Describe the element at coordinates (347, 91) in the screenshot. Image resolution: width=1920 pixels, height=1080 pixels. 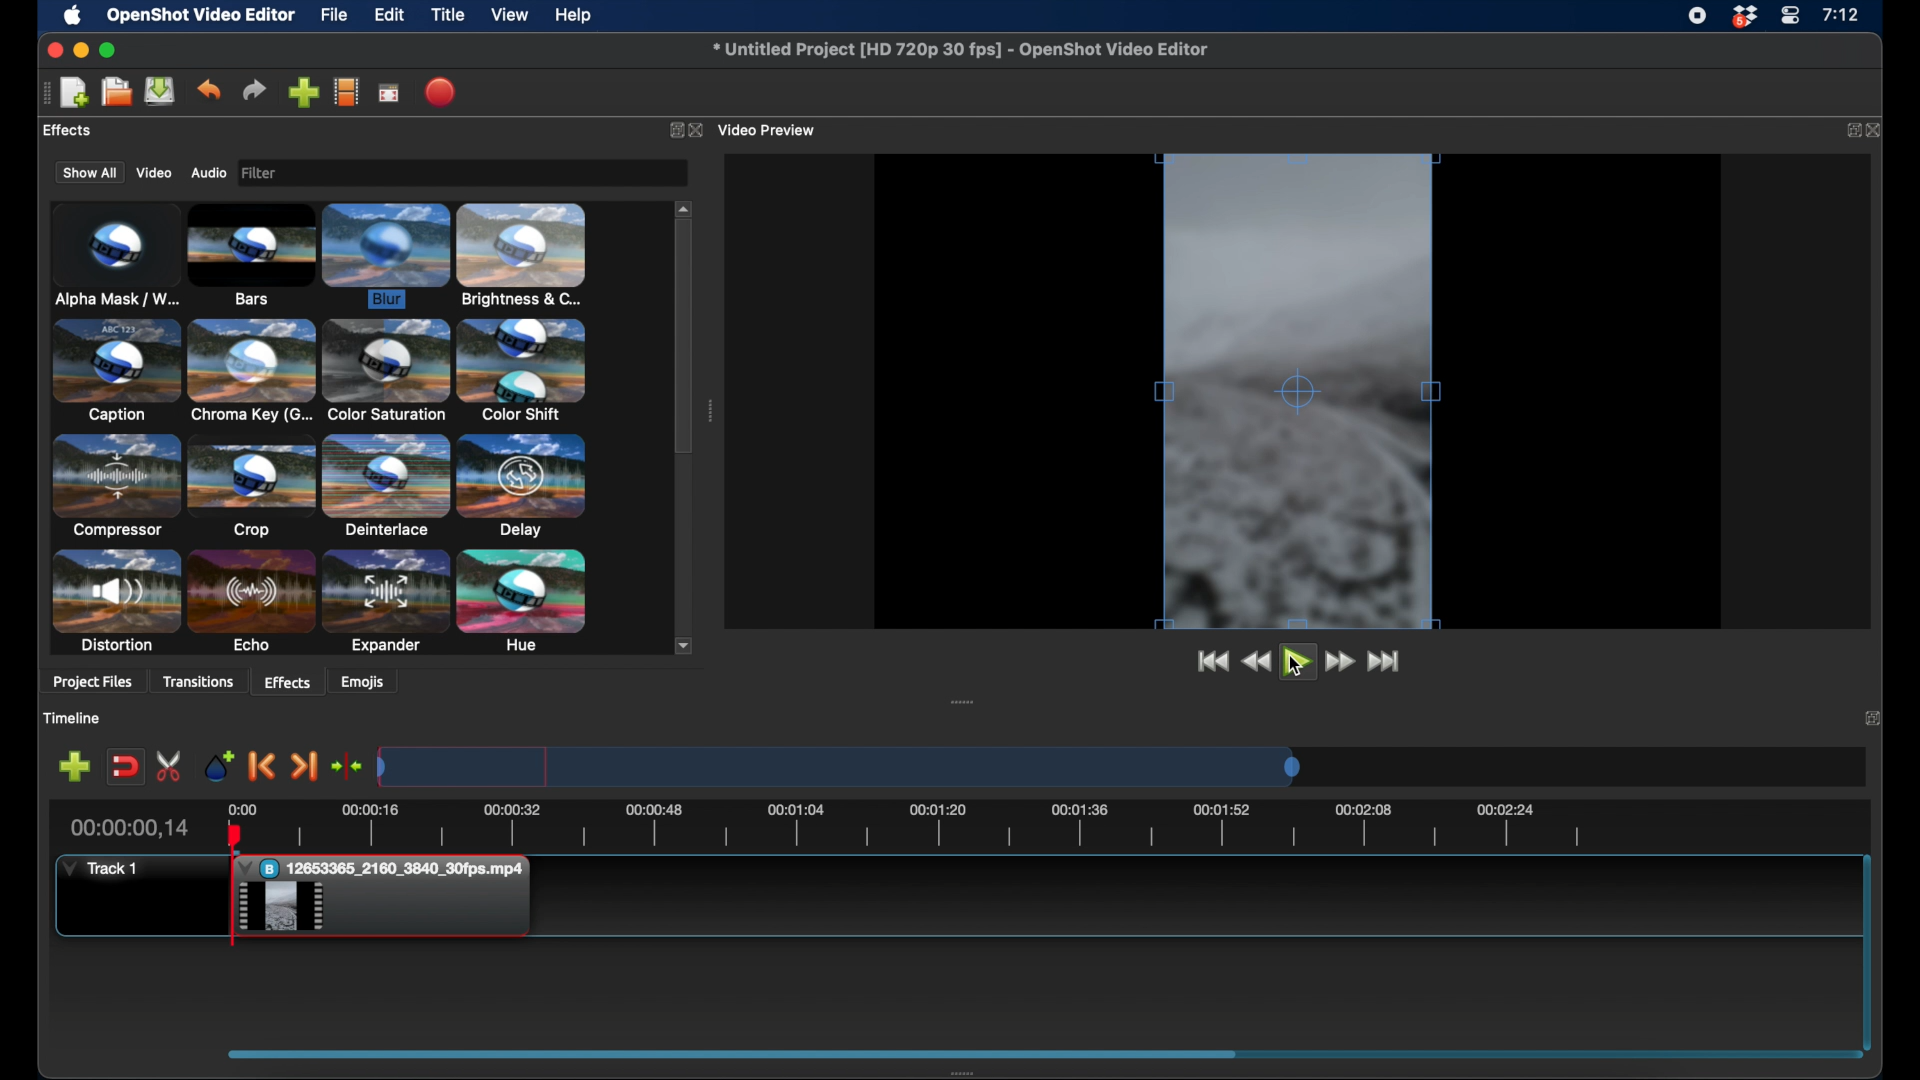
I see `choose profile` at that location.